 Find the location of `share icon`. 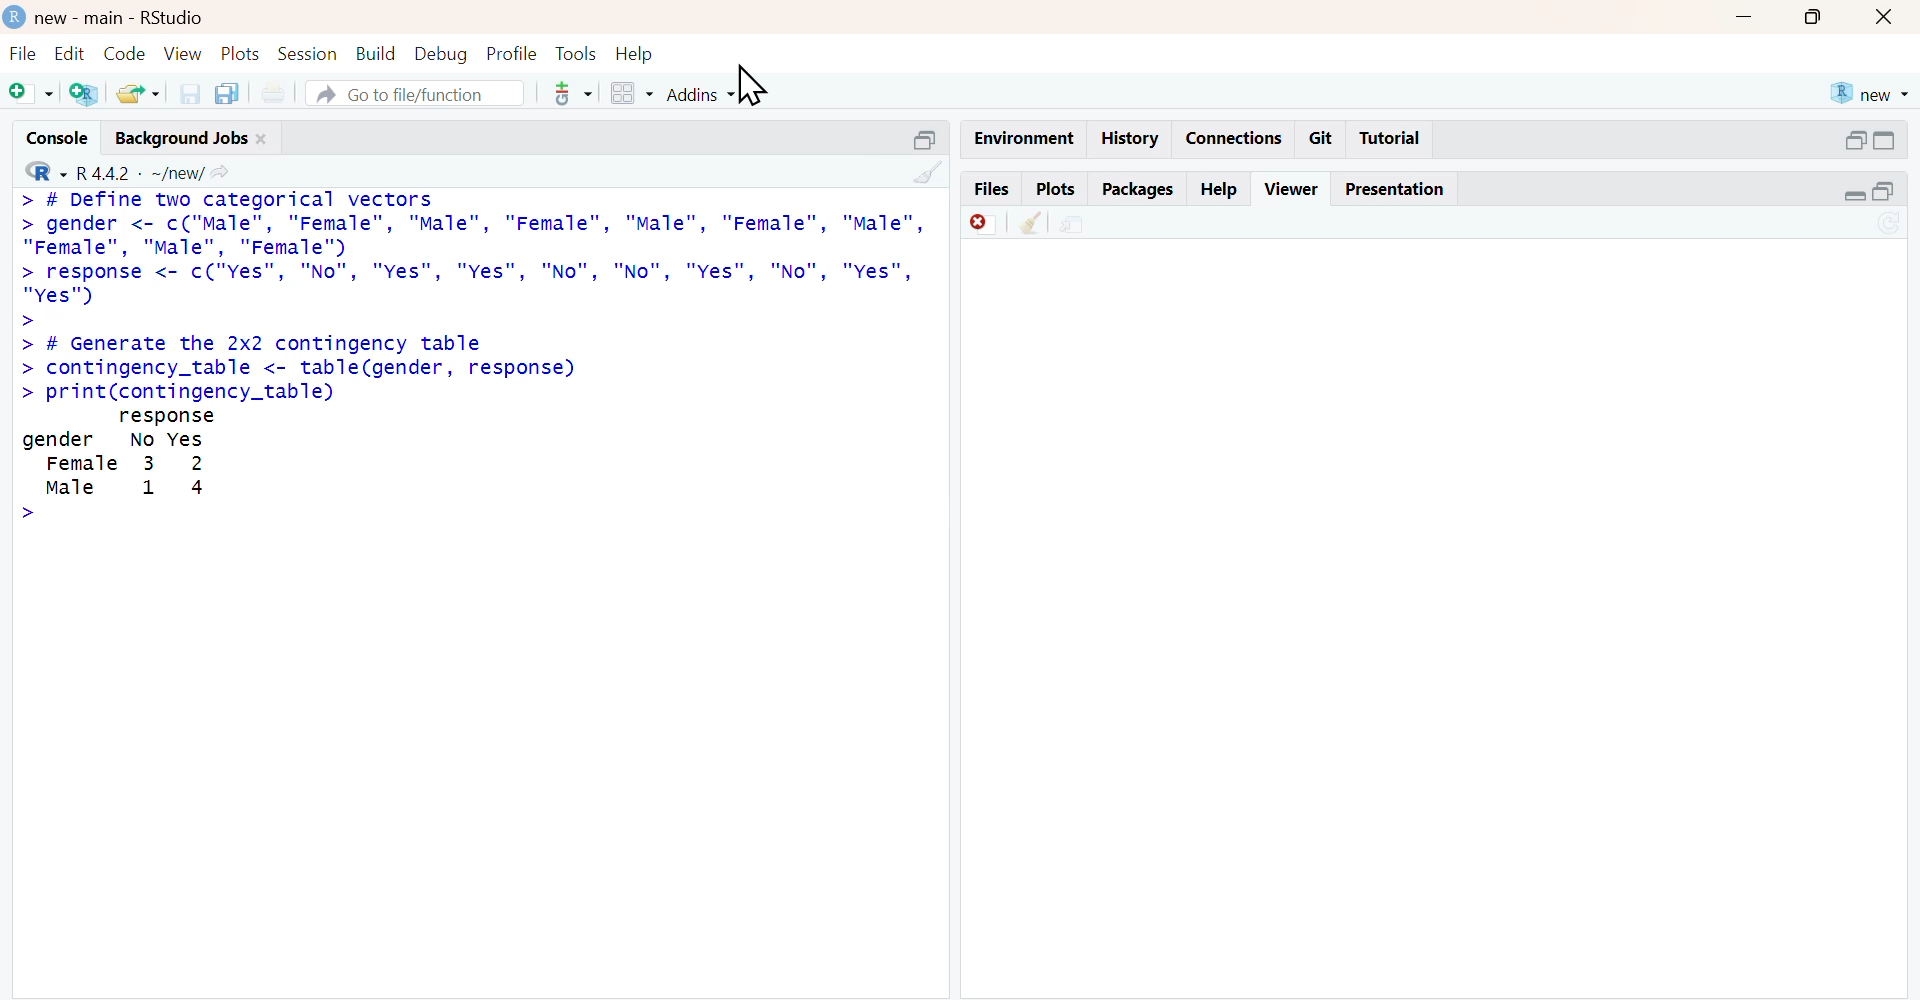

share icon is located at coordinates (222, 174).